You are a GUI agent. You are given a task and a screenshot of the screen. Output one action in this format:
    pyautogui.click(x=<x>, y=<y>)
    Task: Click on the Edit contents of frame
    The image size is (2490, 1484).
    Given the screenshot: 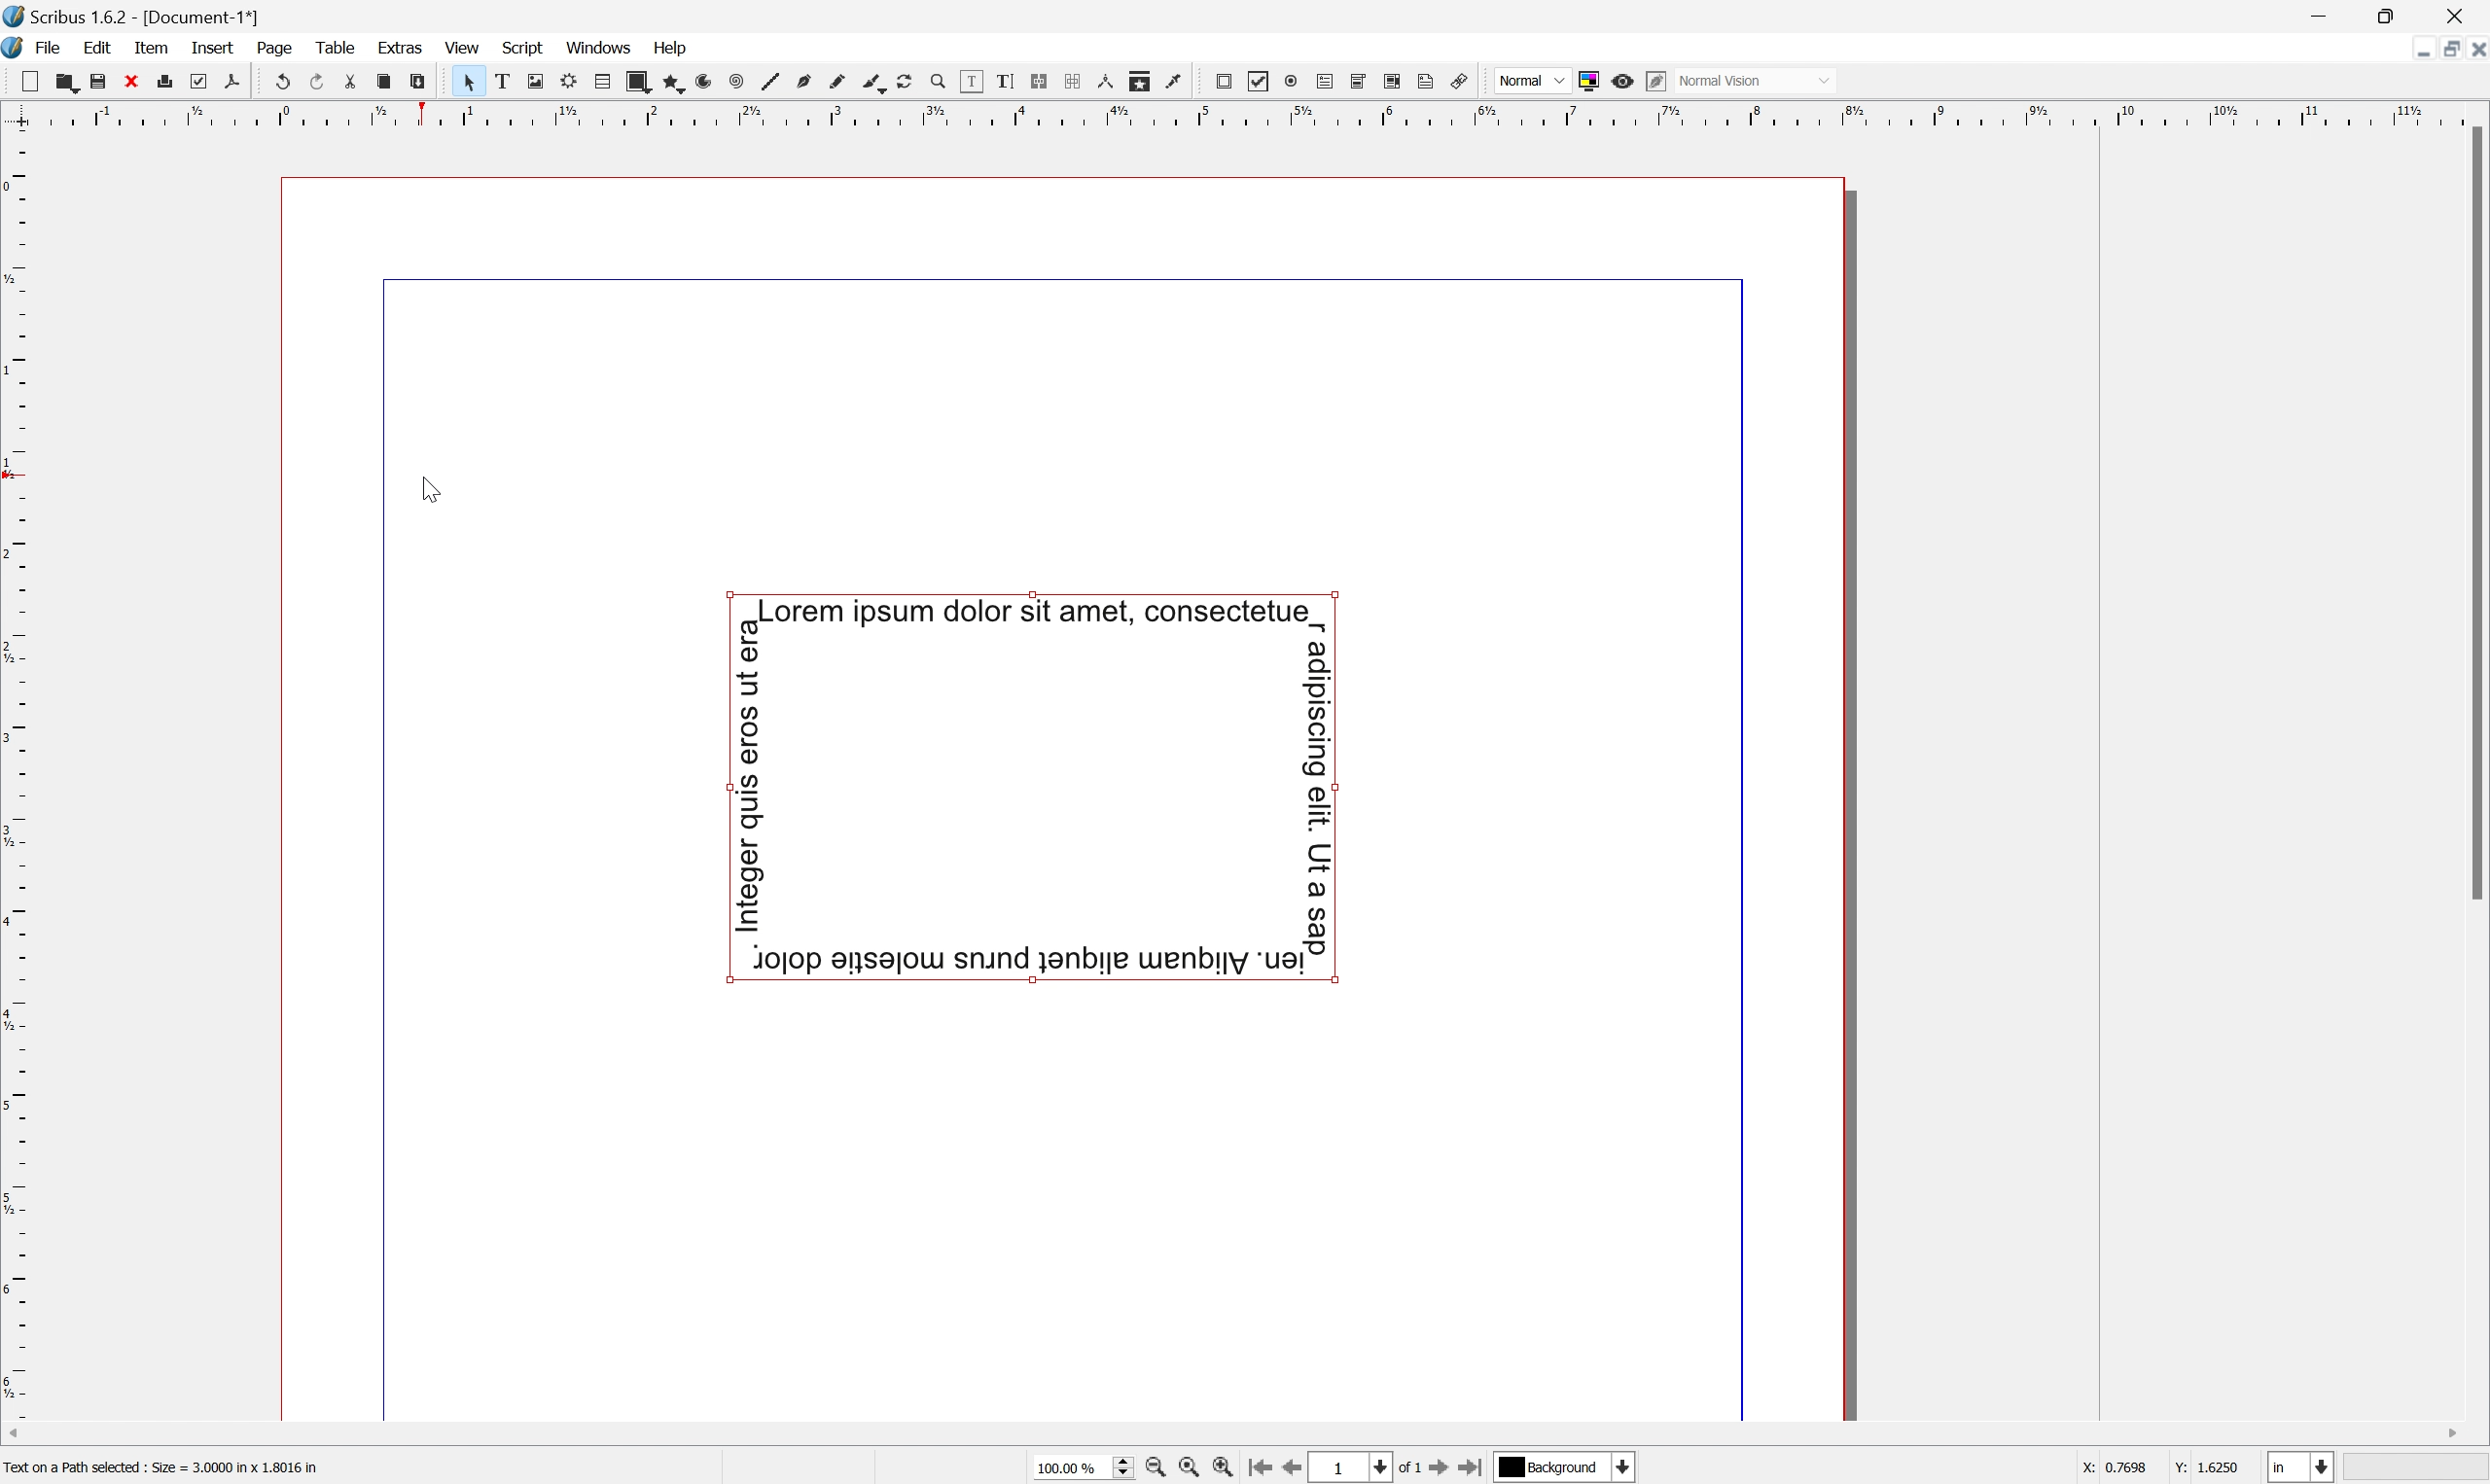 What is the action you would take?
    pyautogui.click(x=970, y=80)
    